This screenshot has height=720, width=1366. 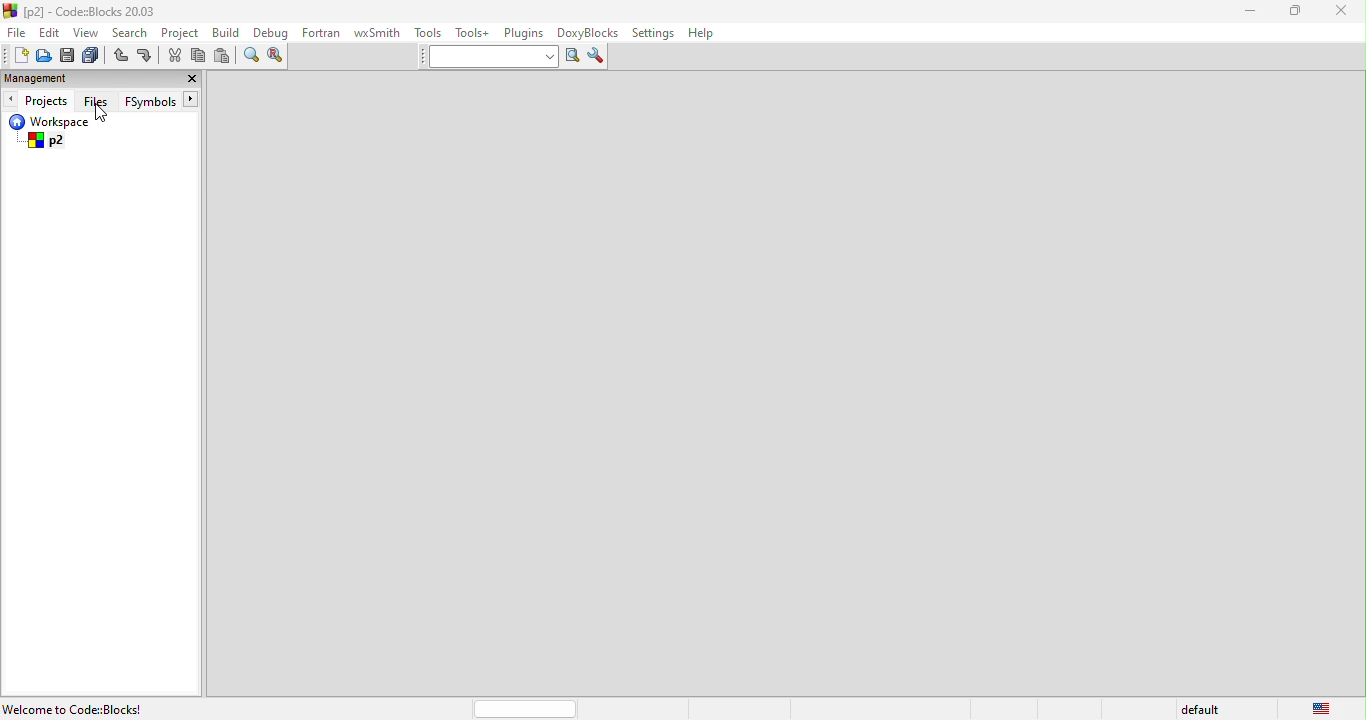 I want to click on plugins, so click(x=525, y=33).